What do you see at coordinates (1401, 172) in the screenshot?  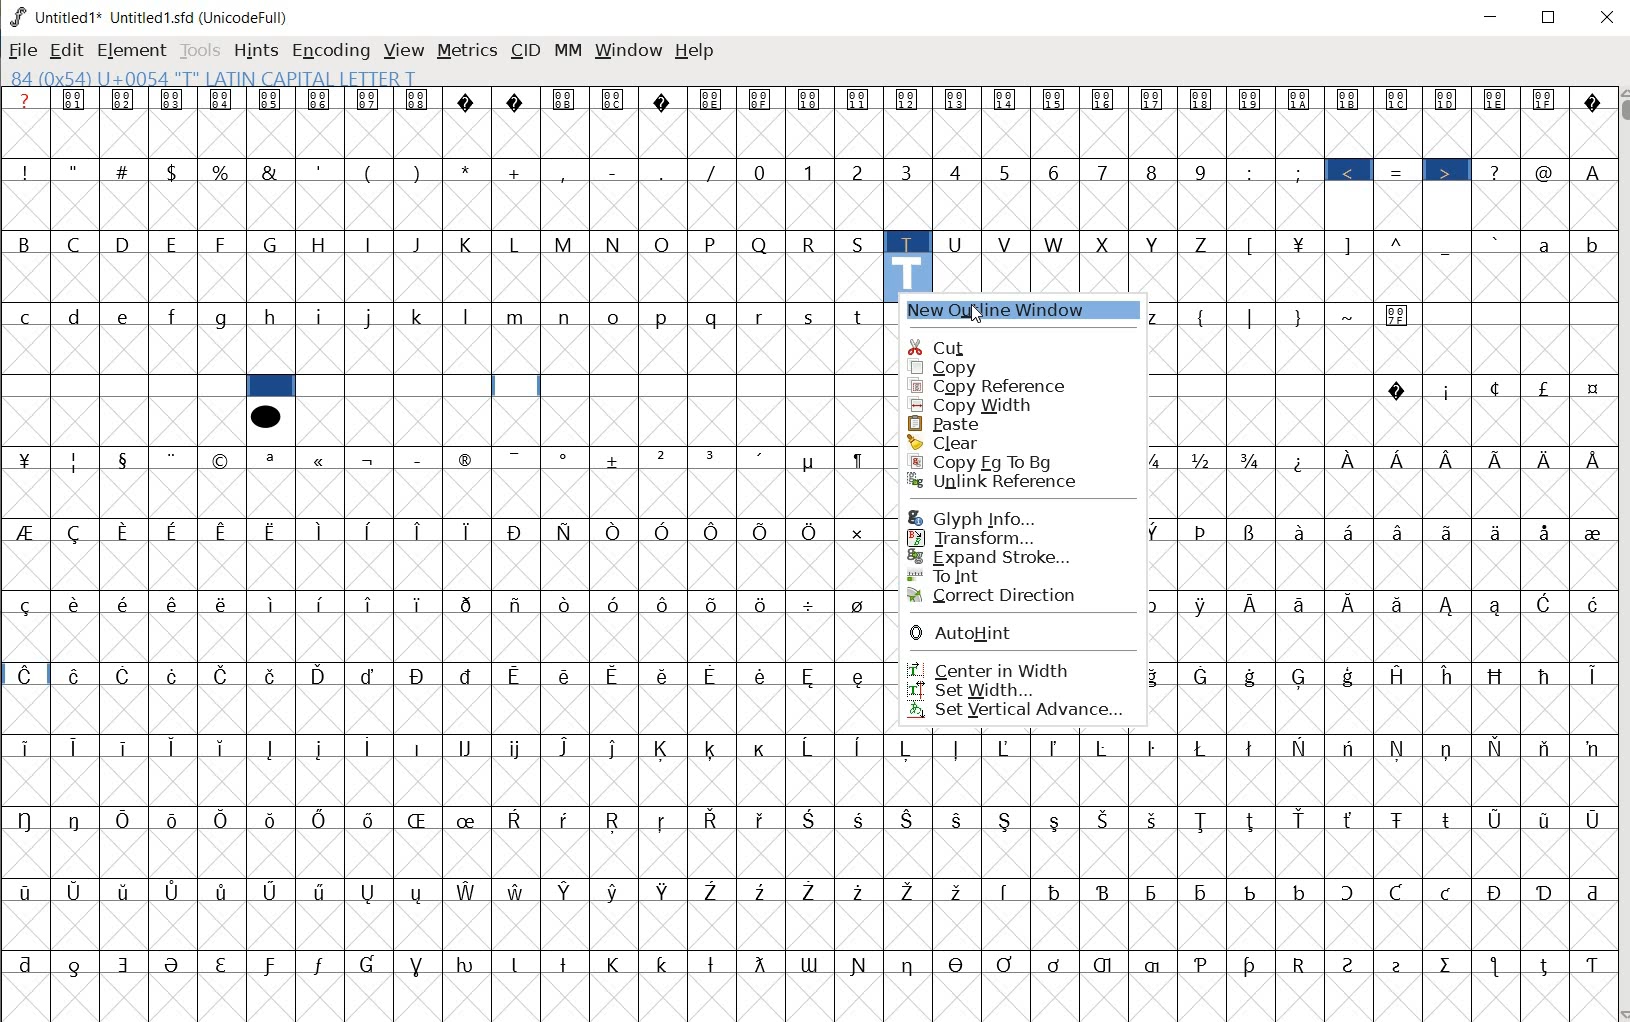 I see `=` at bounding box center [1401, 172].